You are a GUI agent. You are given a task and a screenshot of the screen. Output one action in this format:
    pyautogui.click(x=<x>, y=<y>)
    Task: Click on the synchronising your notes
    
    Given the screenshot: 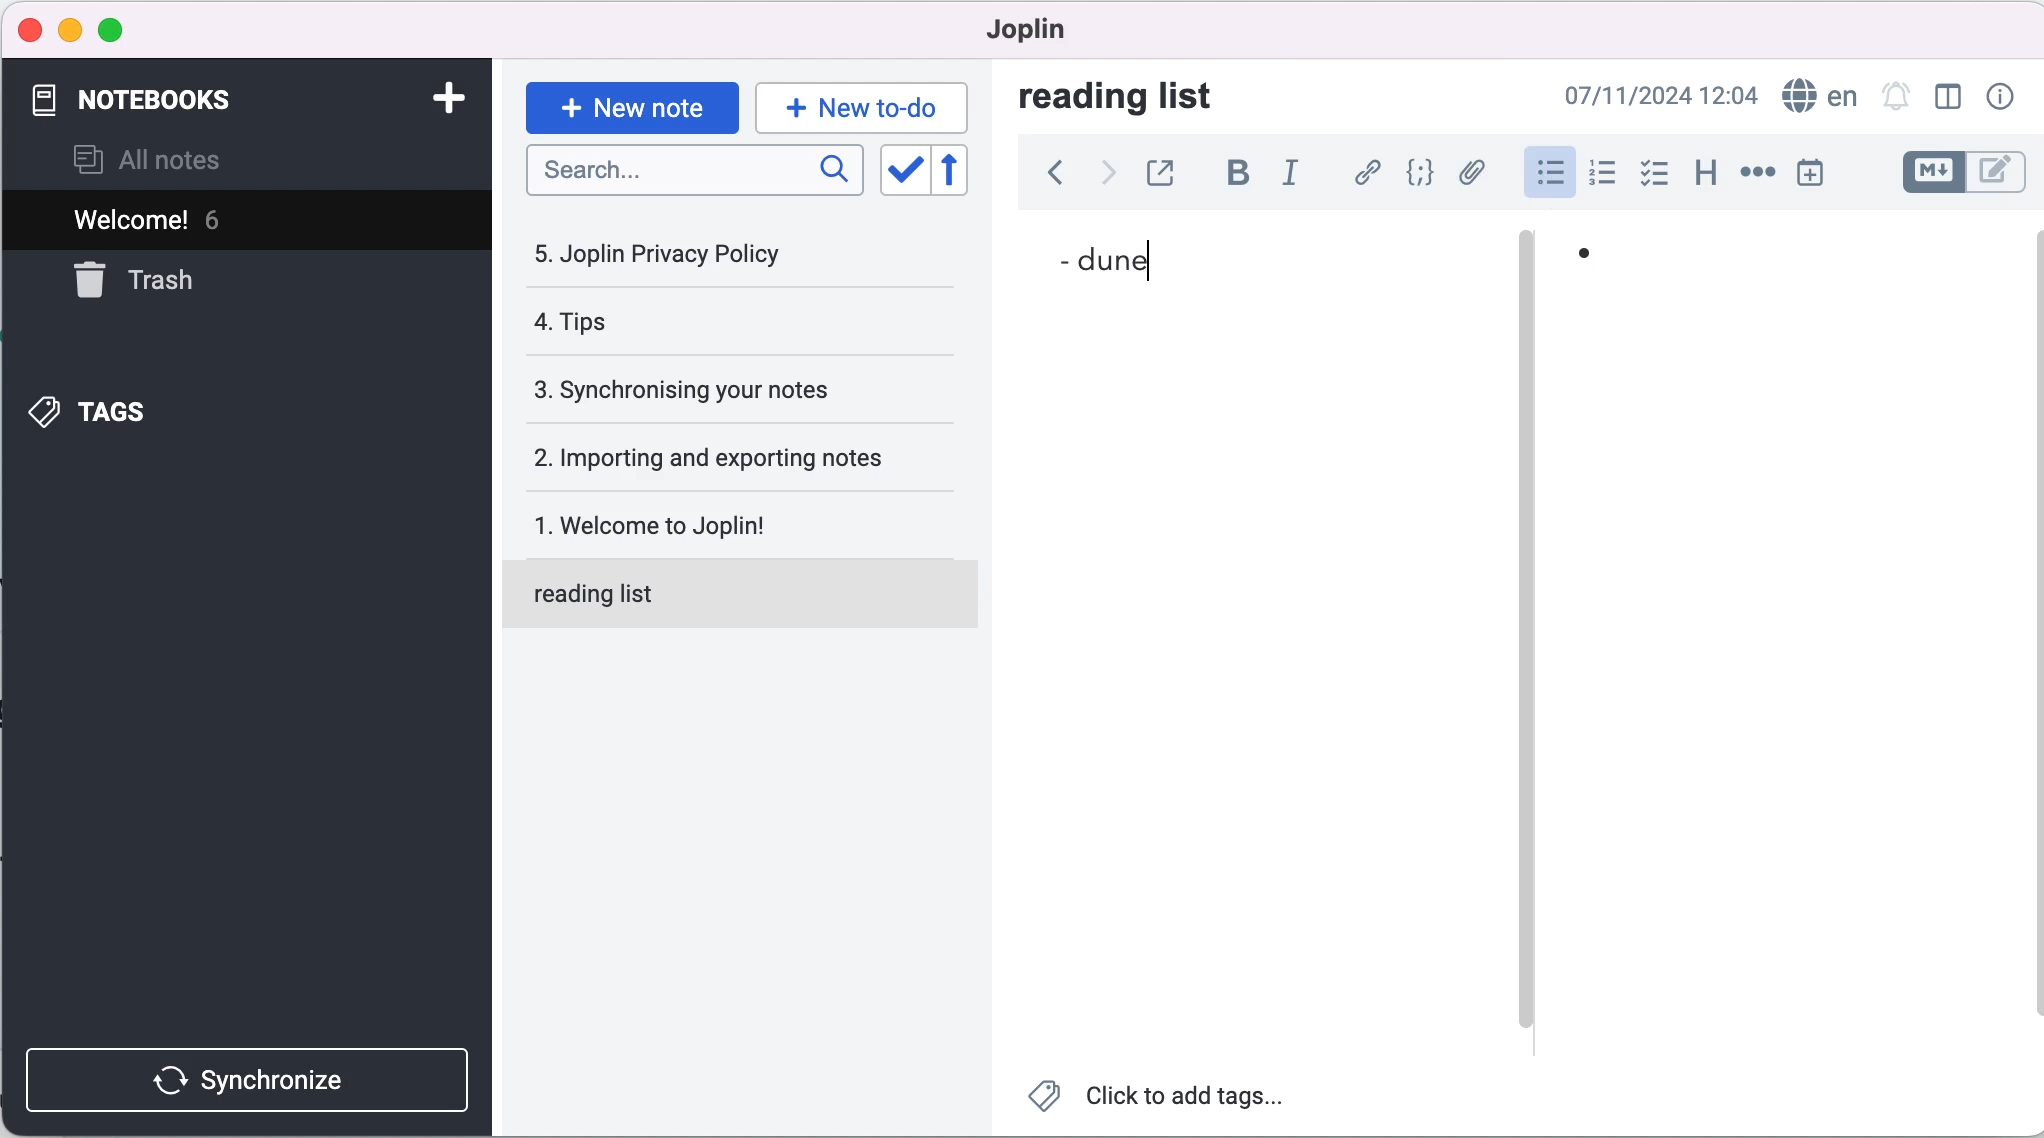 What is the action you would take?
    pyautogui.click(x=736, y=392)
    